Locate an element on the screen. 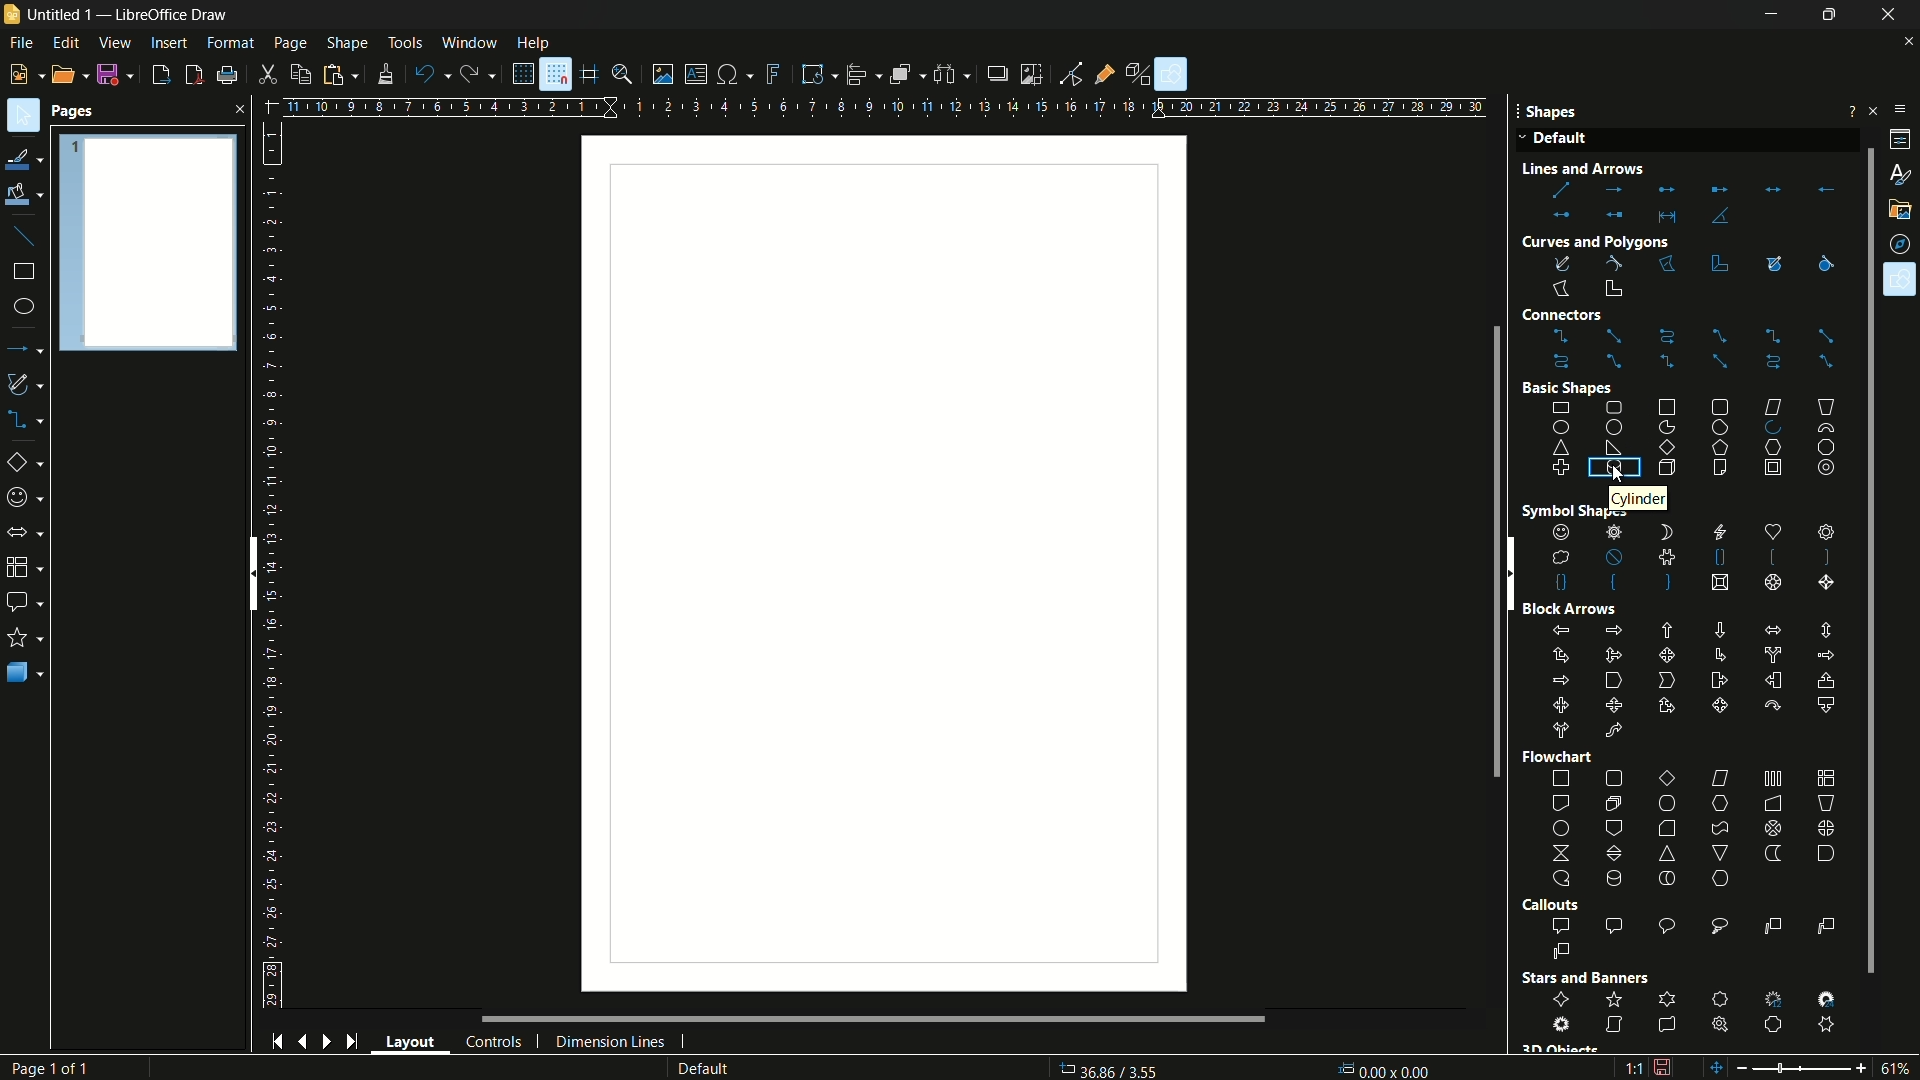  copy is located at coordinates (302, 75).